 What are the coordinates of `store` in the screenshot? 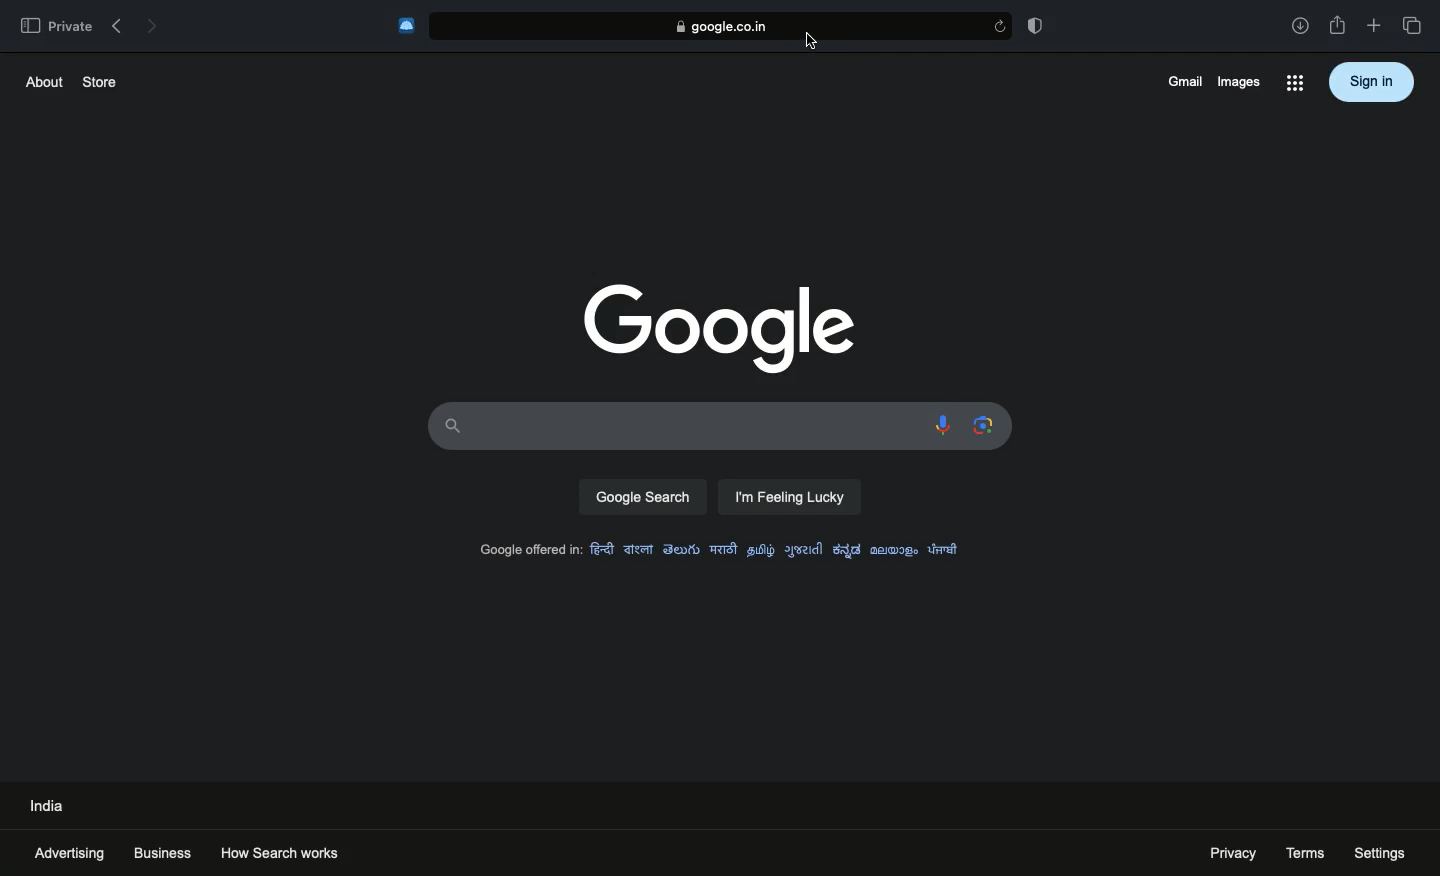 It's located at (101, 80).